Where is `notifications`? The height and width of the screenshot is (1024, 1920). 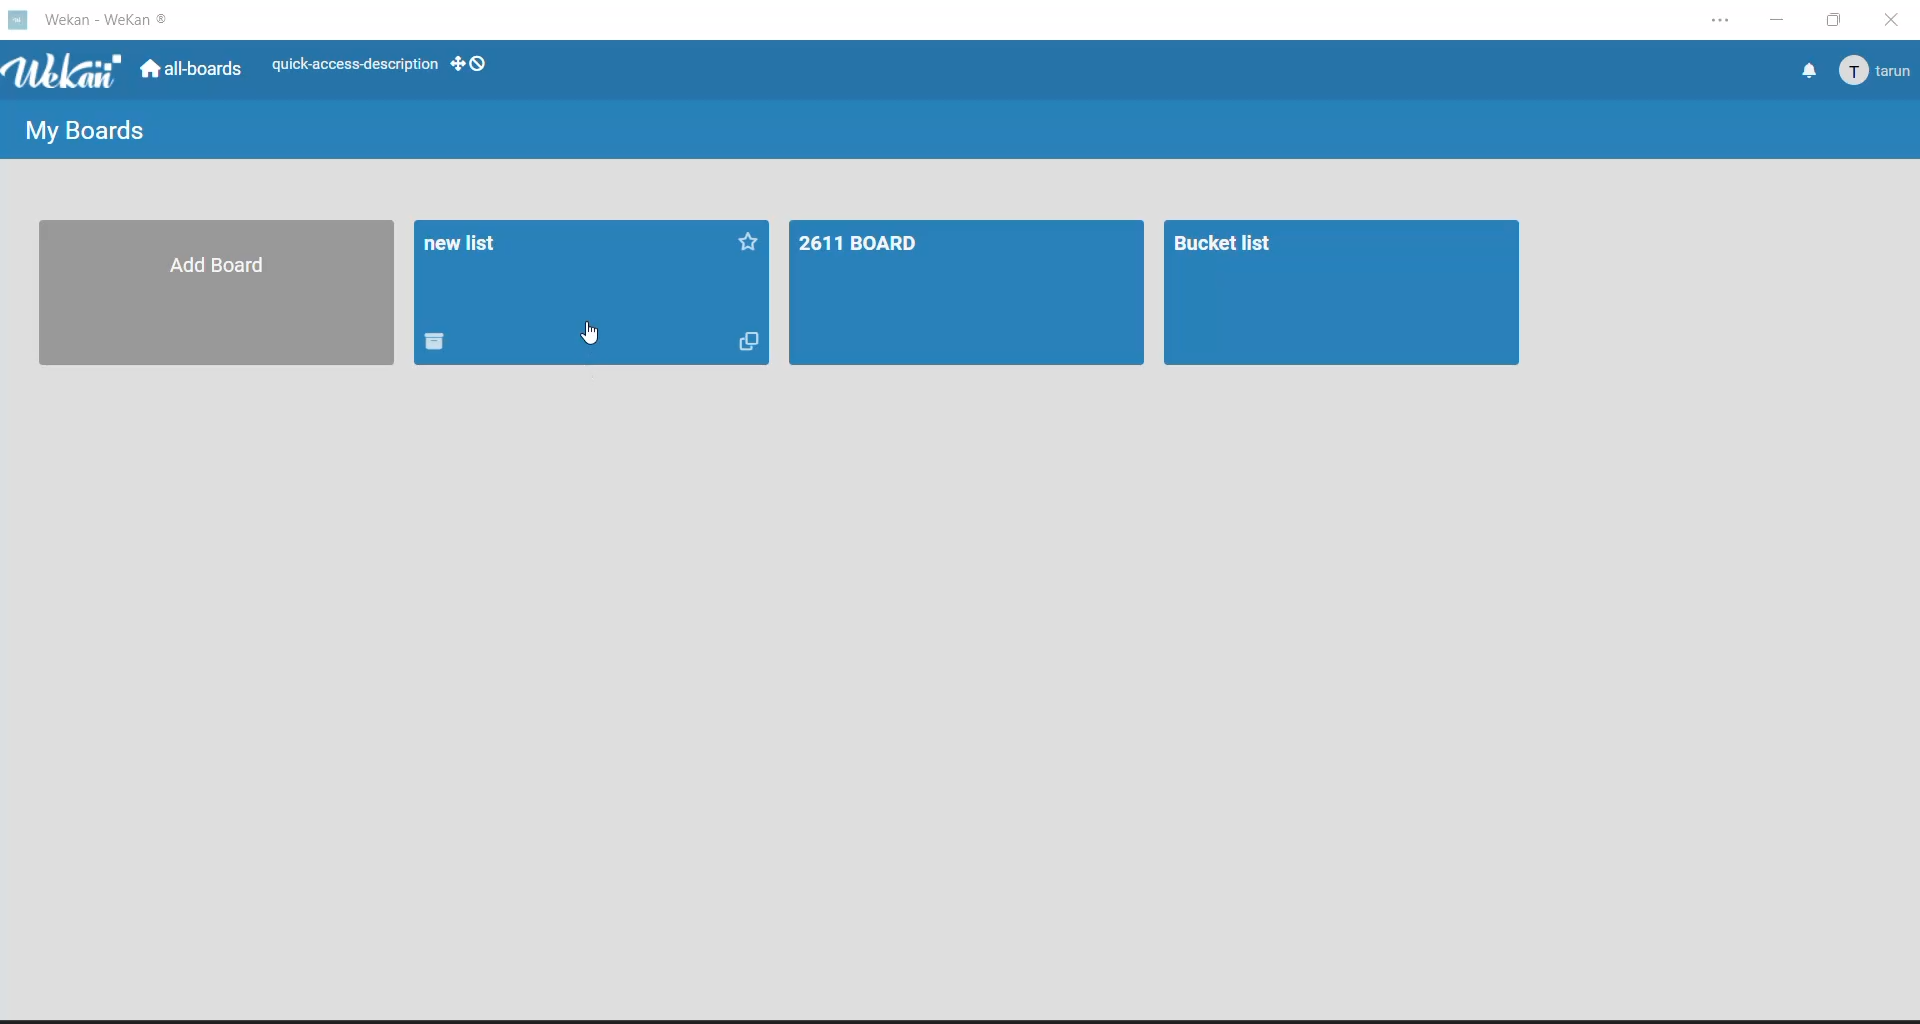 notifications is located at coordinates (1804, 69).